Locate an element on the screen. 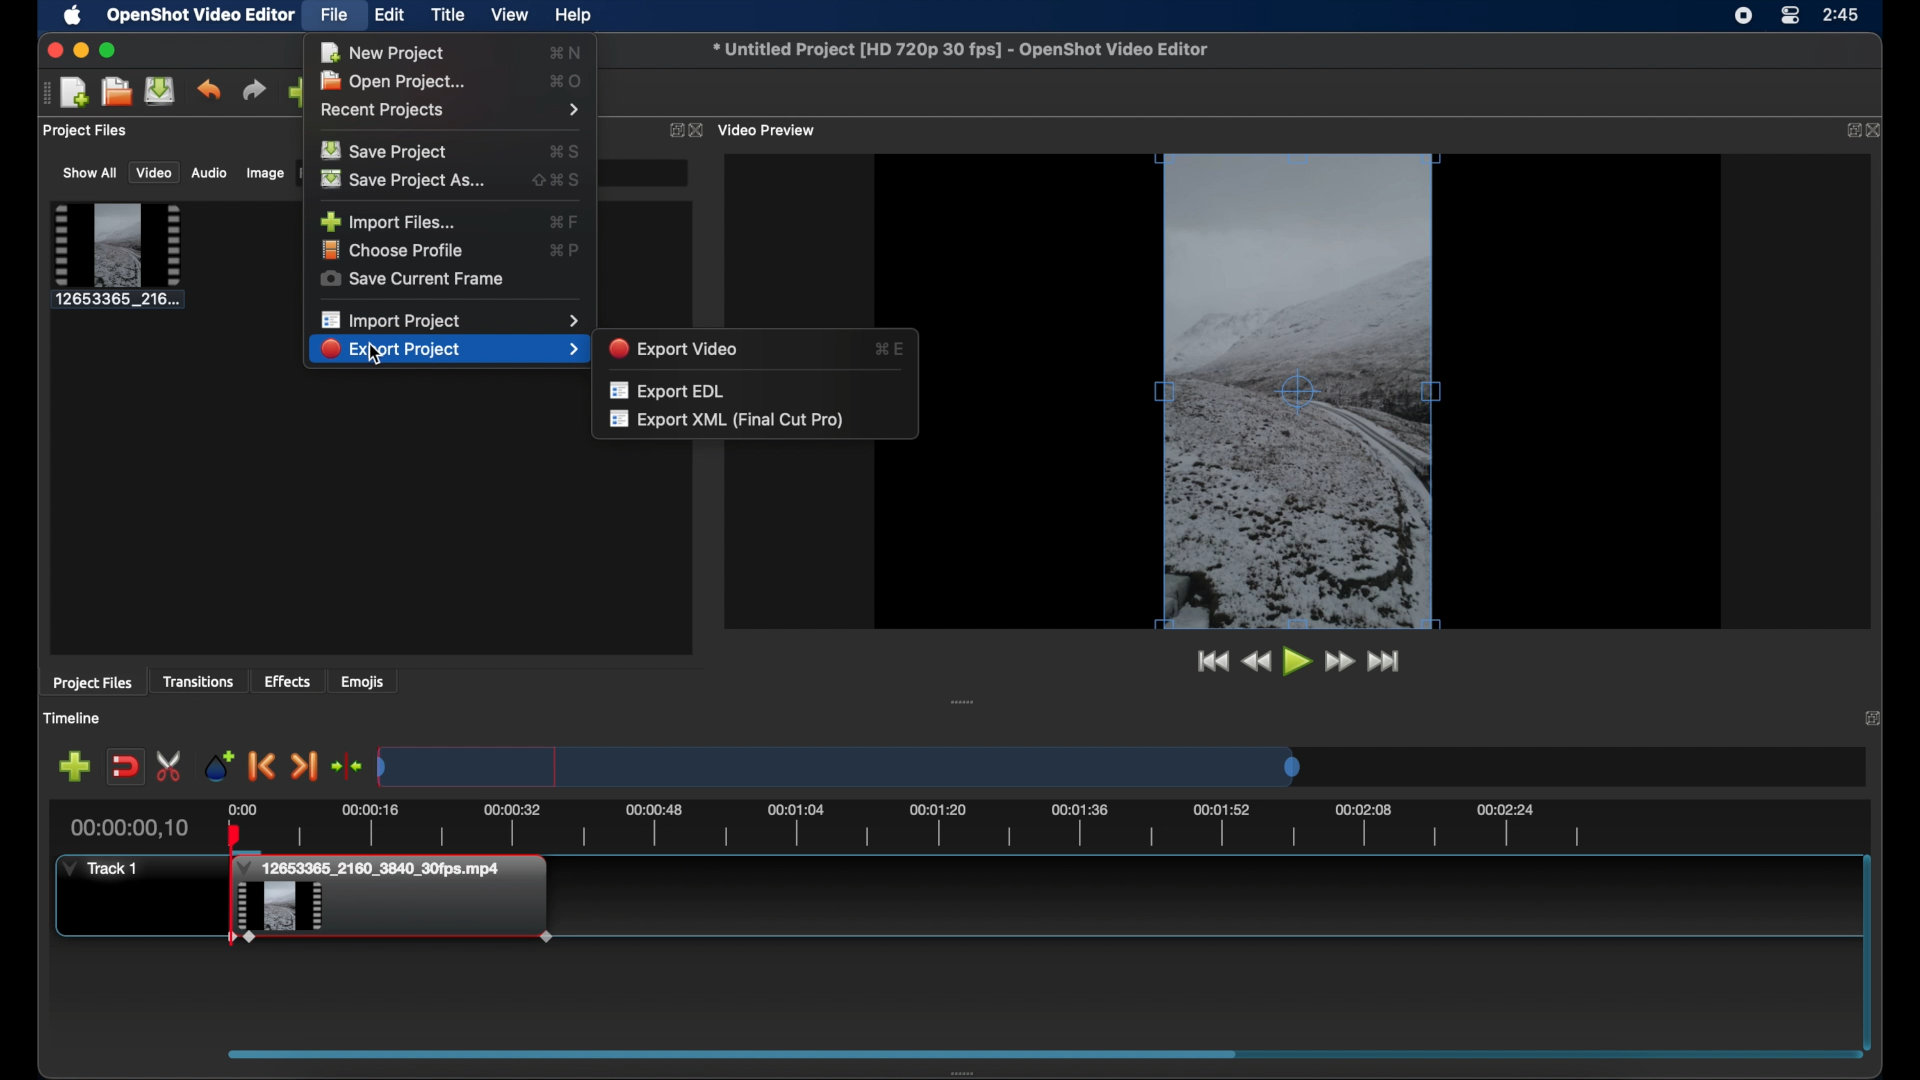 The width and height of the screenshot is (1920, 1080). cursor is located at coordinates (377, 354).